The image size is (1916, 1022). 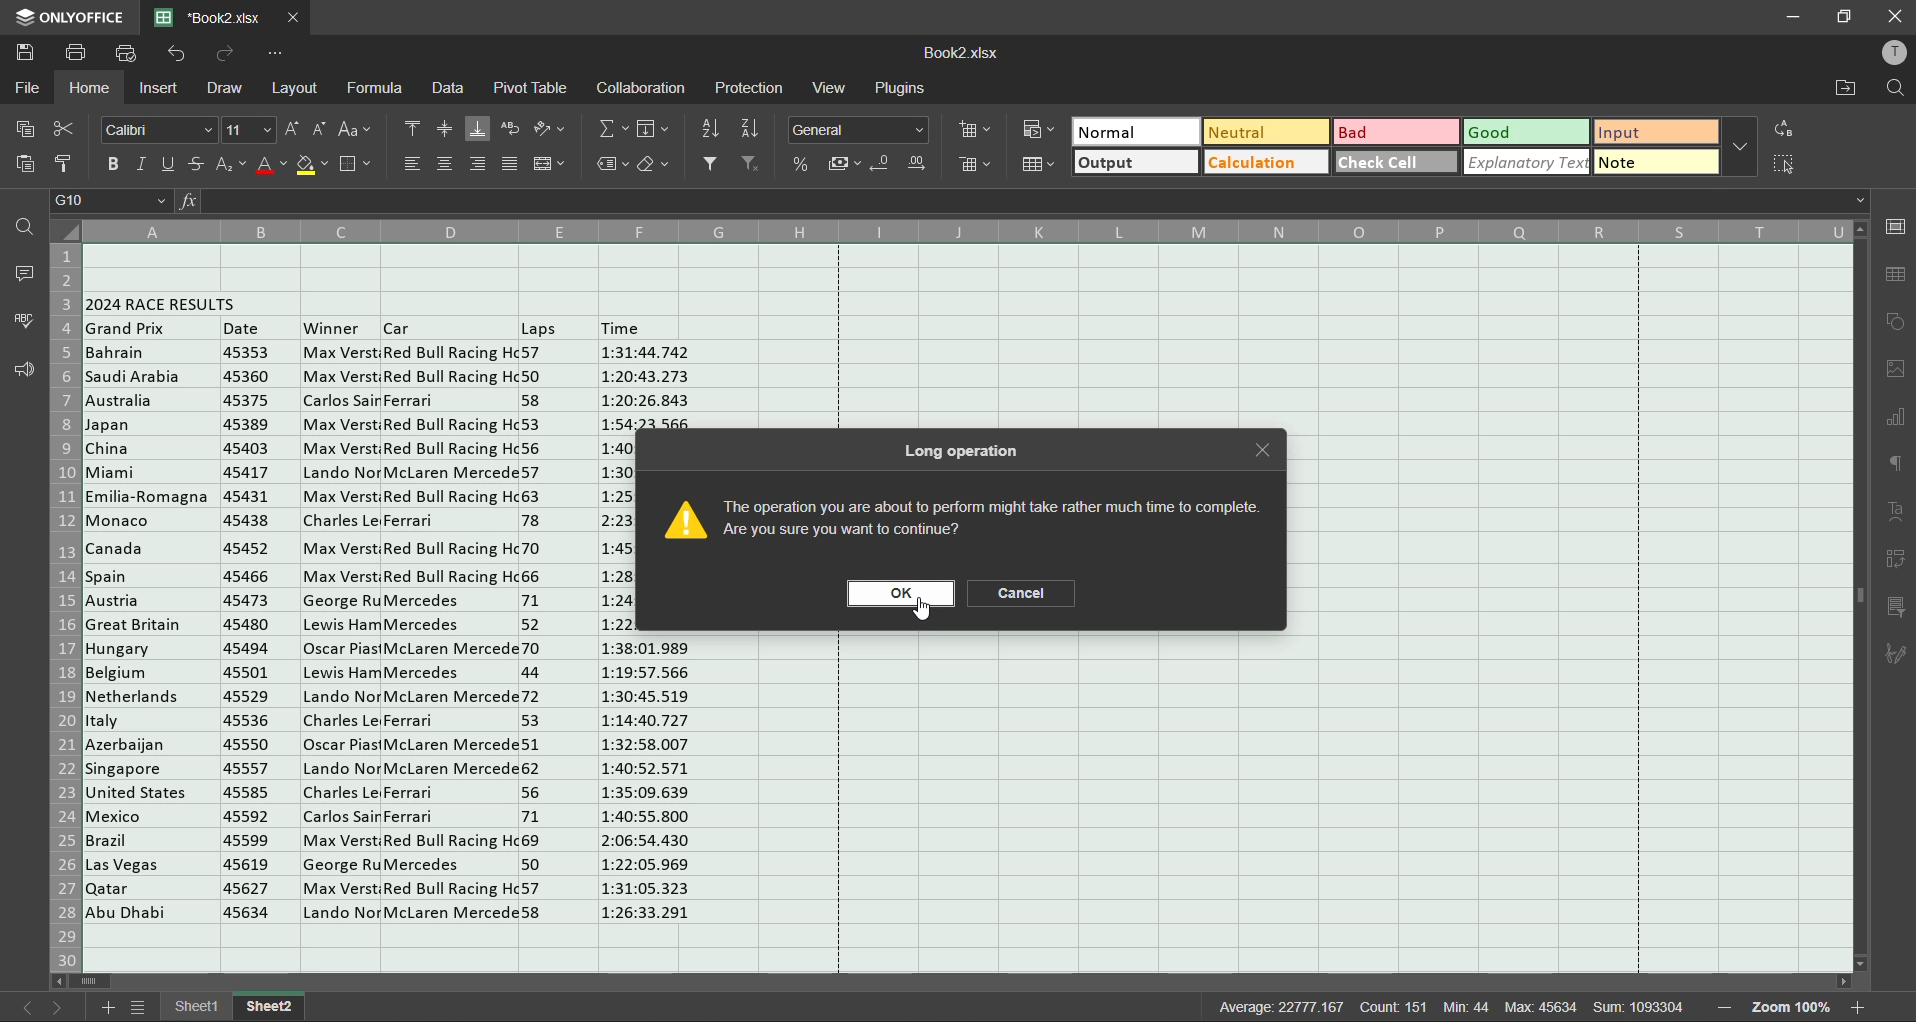 What do you see at coordinates (225, 91) in the screenshot?
I see `draw` at bounding box center [225, 91].